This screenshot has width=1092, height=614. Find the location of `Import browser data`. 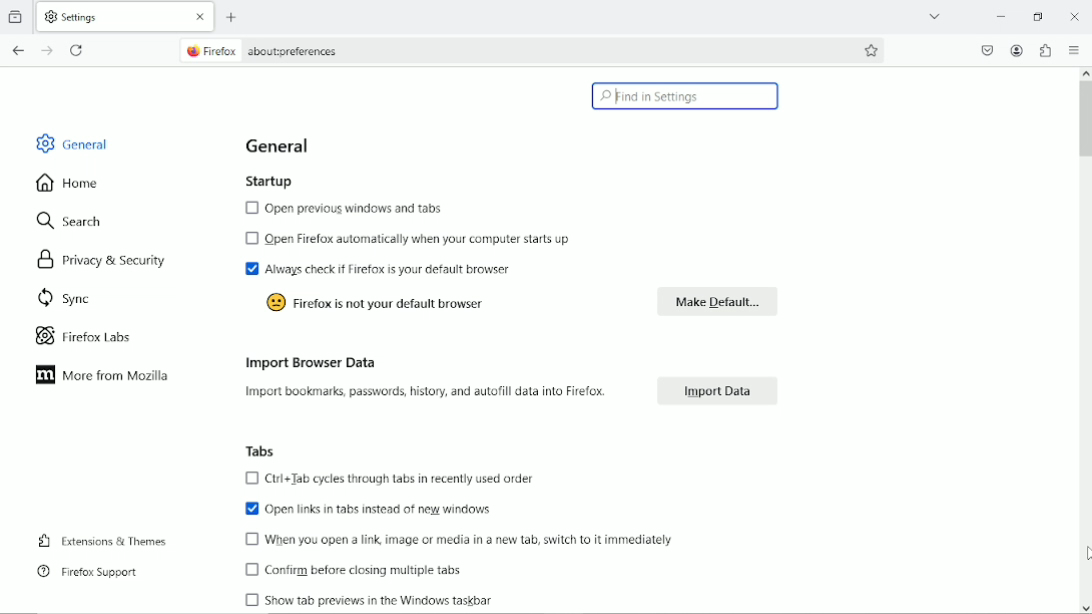

Import browser data is located at coordinates (307, 361).